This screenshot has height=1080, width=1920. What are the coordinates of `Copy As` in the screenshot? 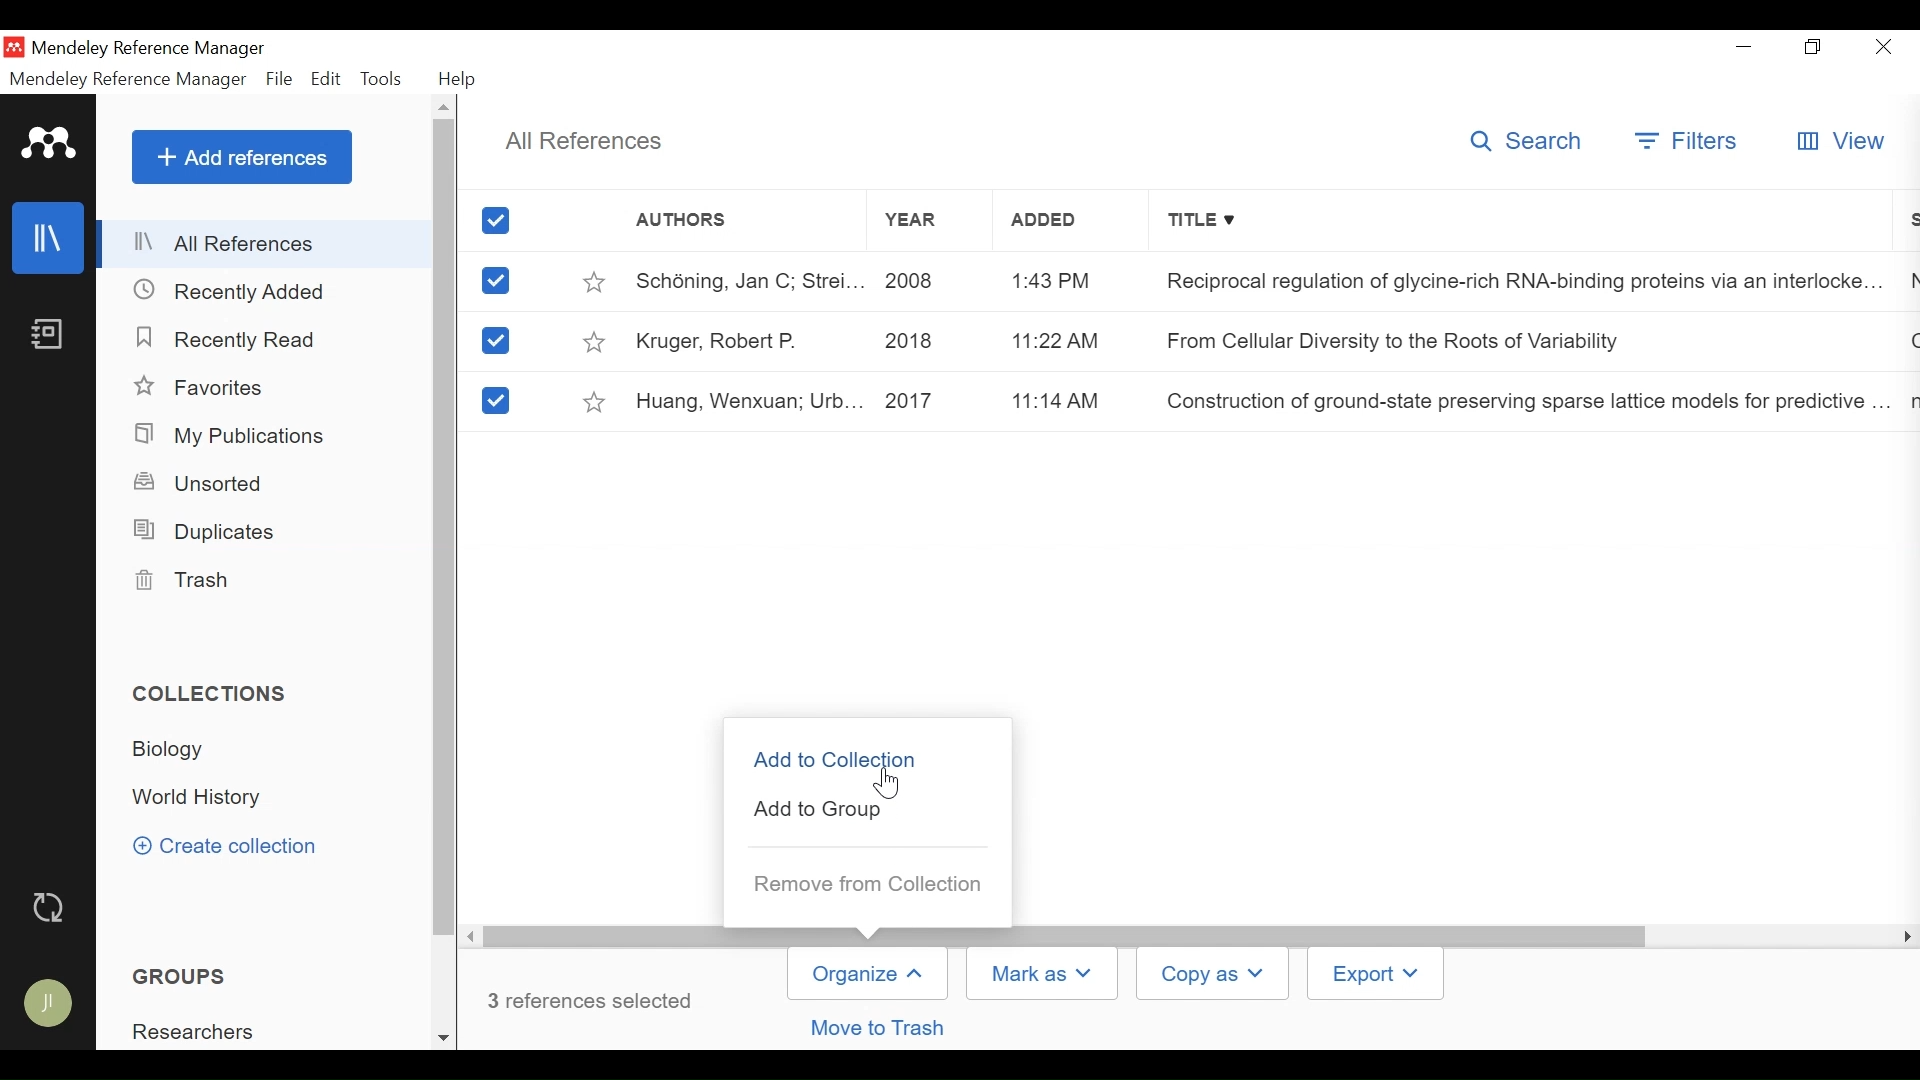 It's located at (1215, 974).